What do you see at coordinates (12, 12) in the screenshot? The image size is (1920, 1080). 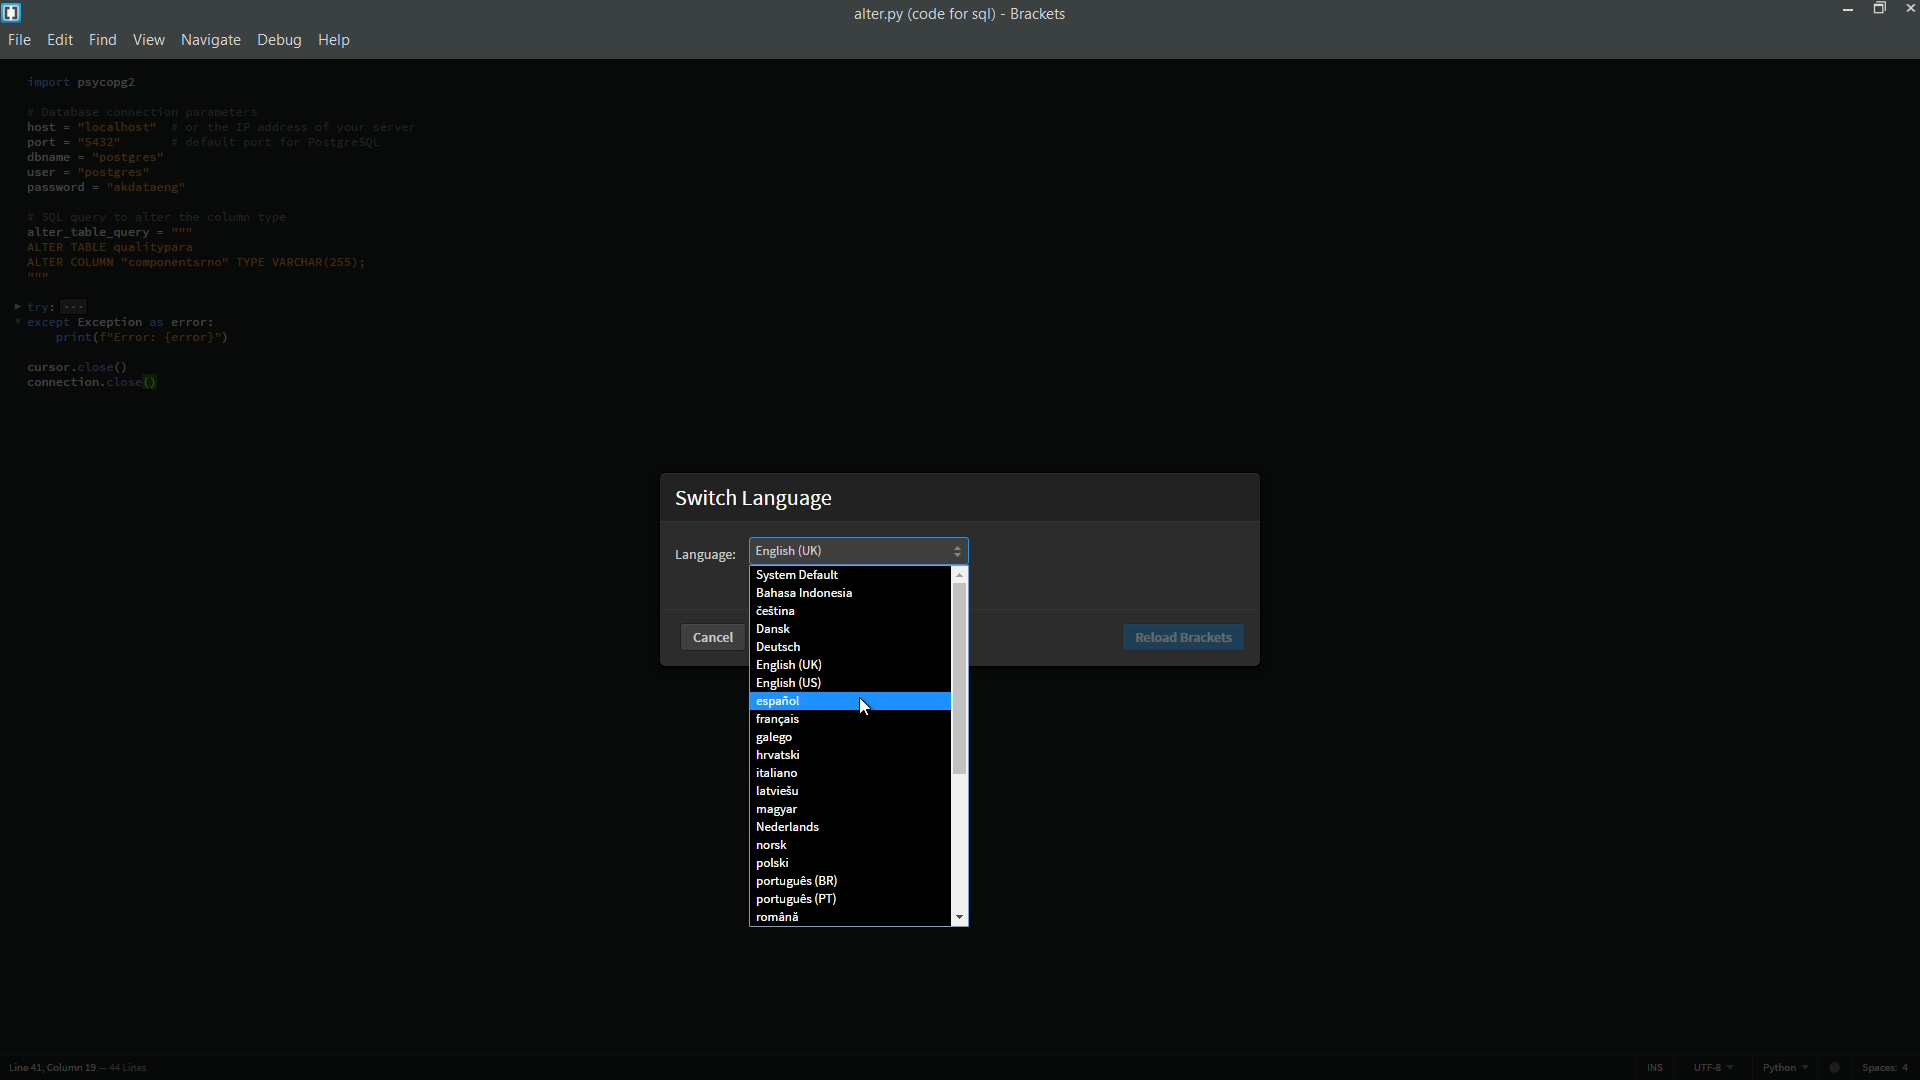 I see `app icon` at bounding box center [12, 12].